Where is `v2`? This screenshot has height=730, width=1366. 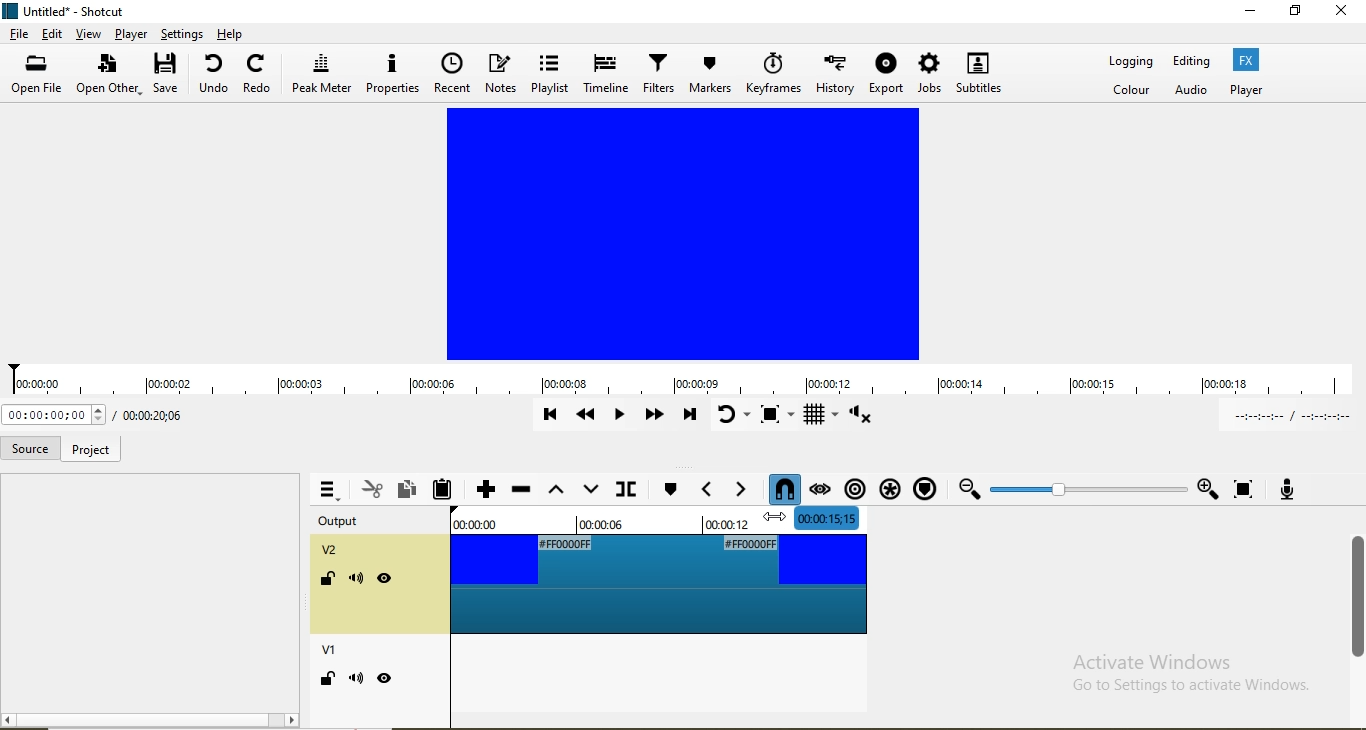 v2 is located at coordinates (333, 552).